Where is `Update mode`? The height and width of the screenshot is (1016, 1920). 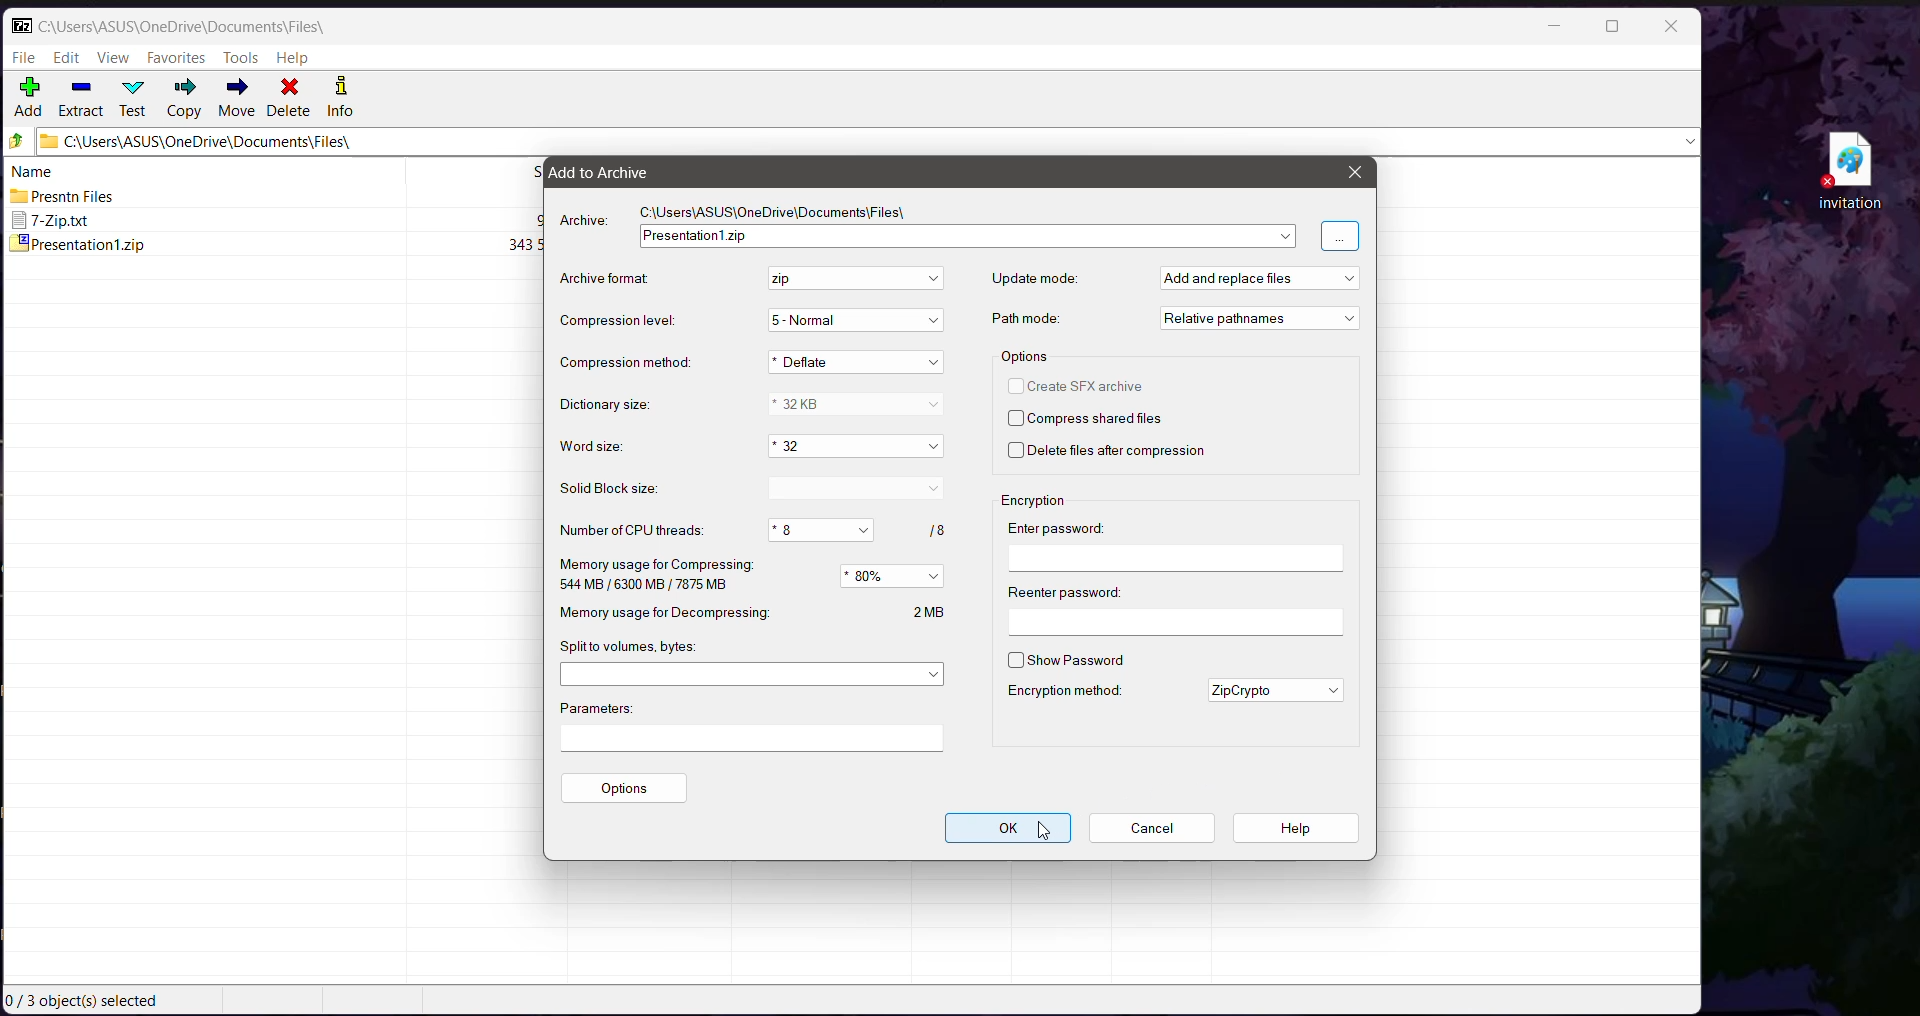 Update mode is located at coordinates (1034, 279).